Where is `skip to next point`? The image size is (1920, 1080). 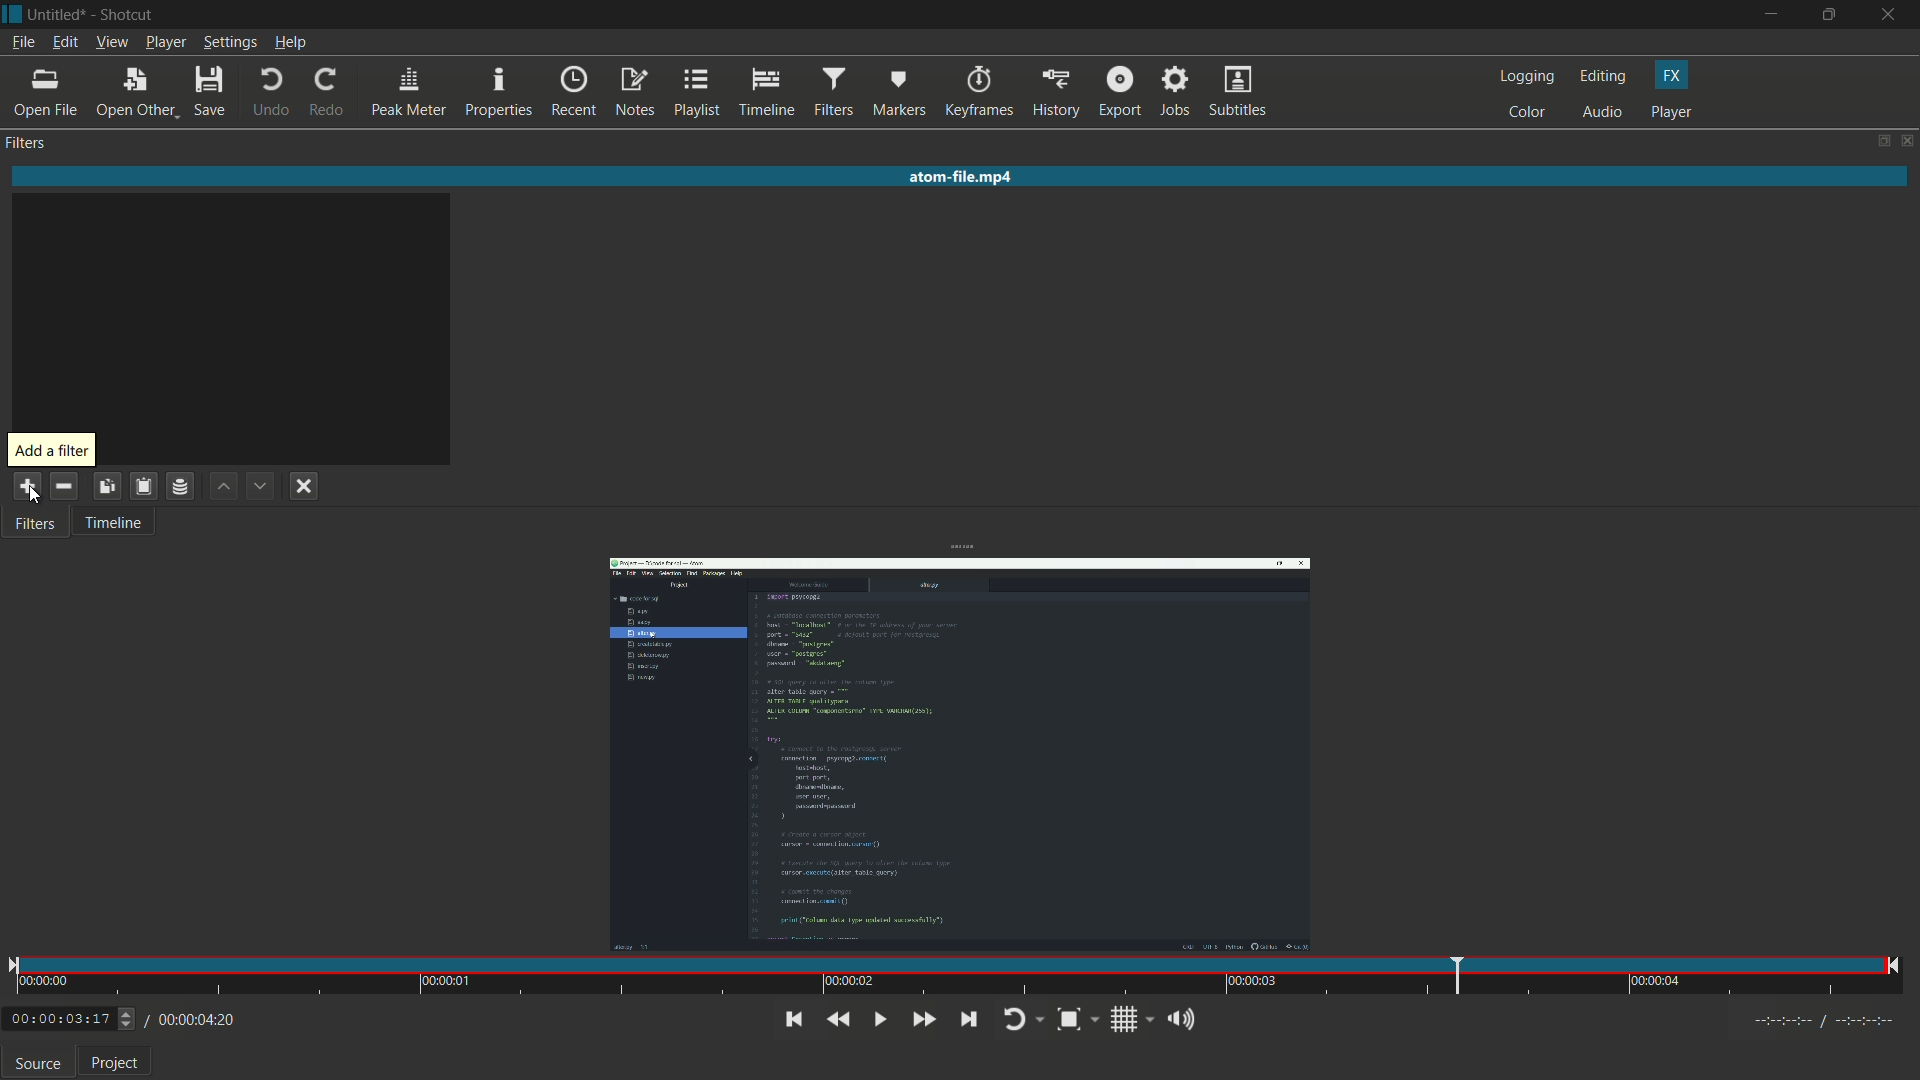 skip to next point is located at coordinates (968, 1020).